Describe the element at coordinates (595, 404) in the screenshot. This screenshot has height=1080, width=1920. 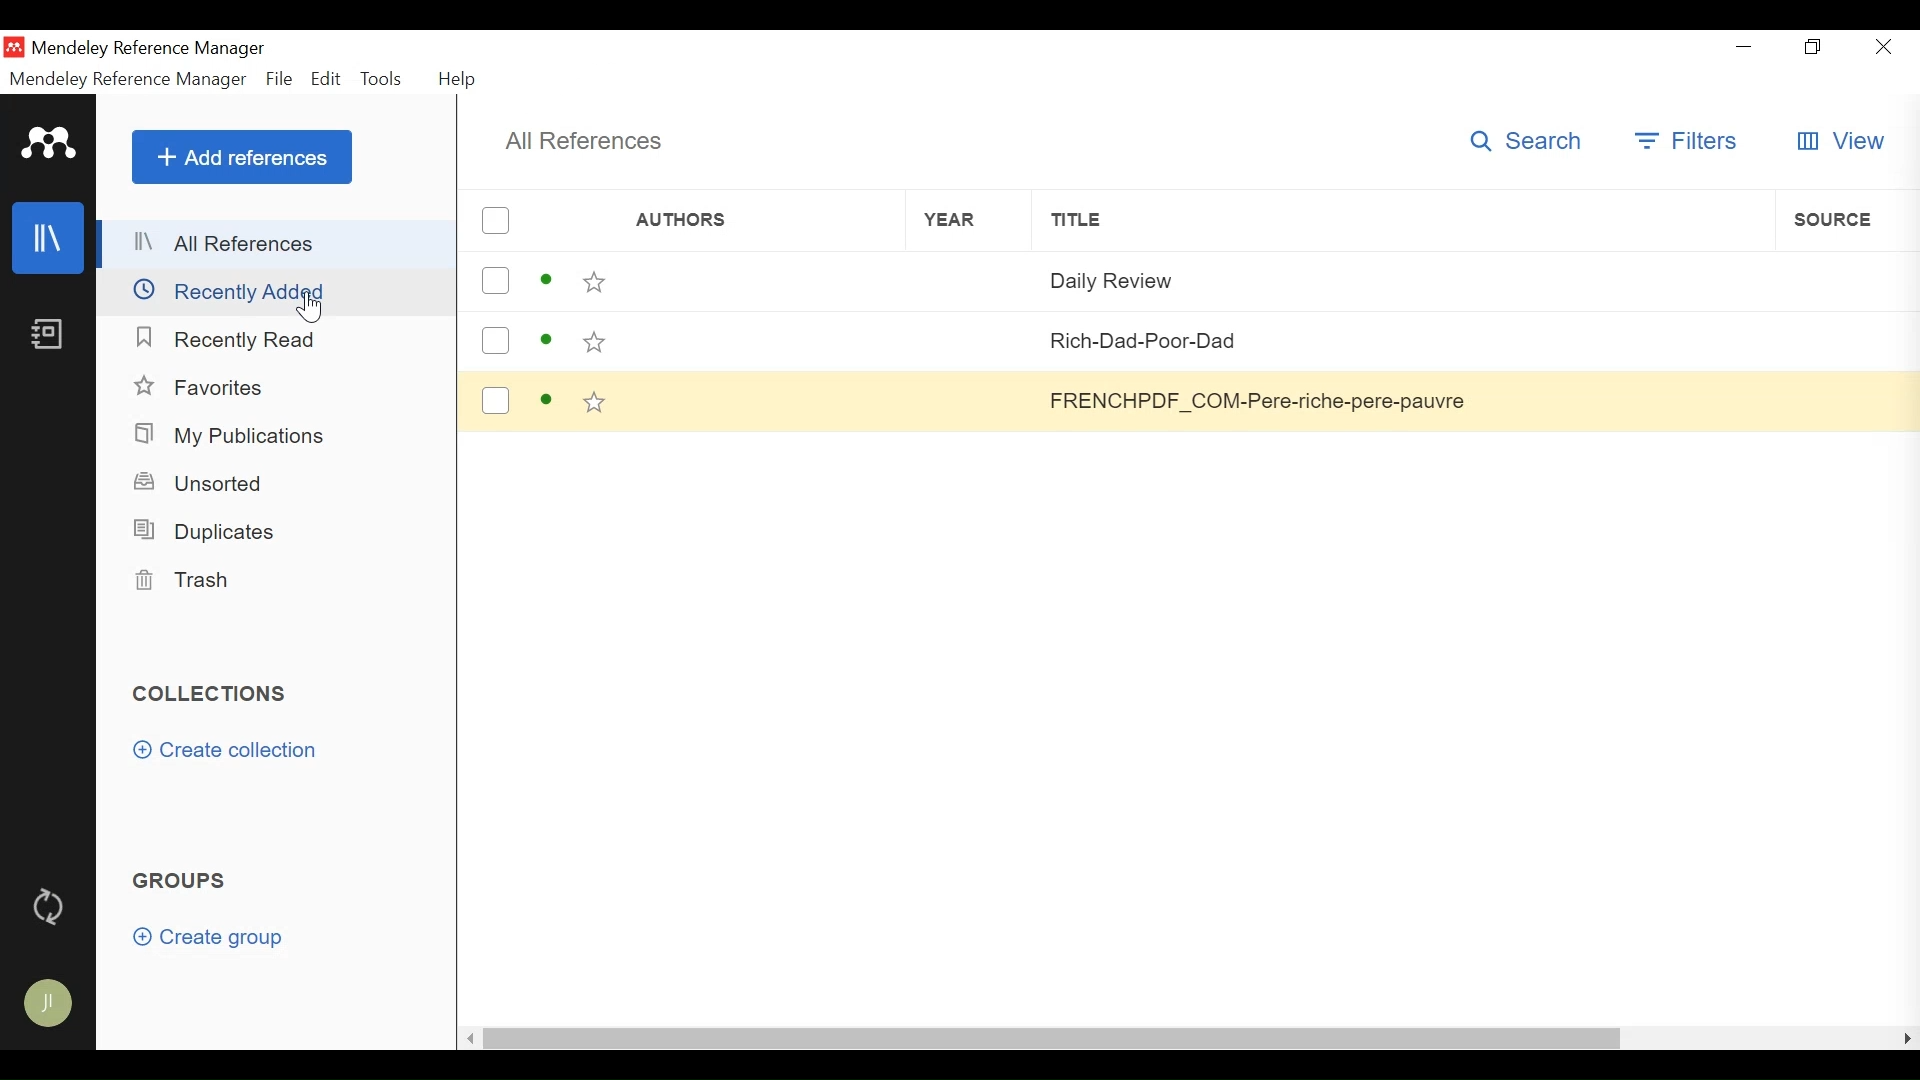
I see `(un)select Favorite` at that location.